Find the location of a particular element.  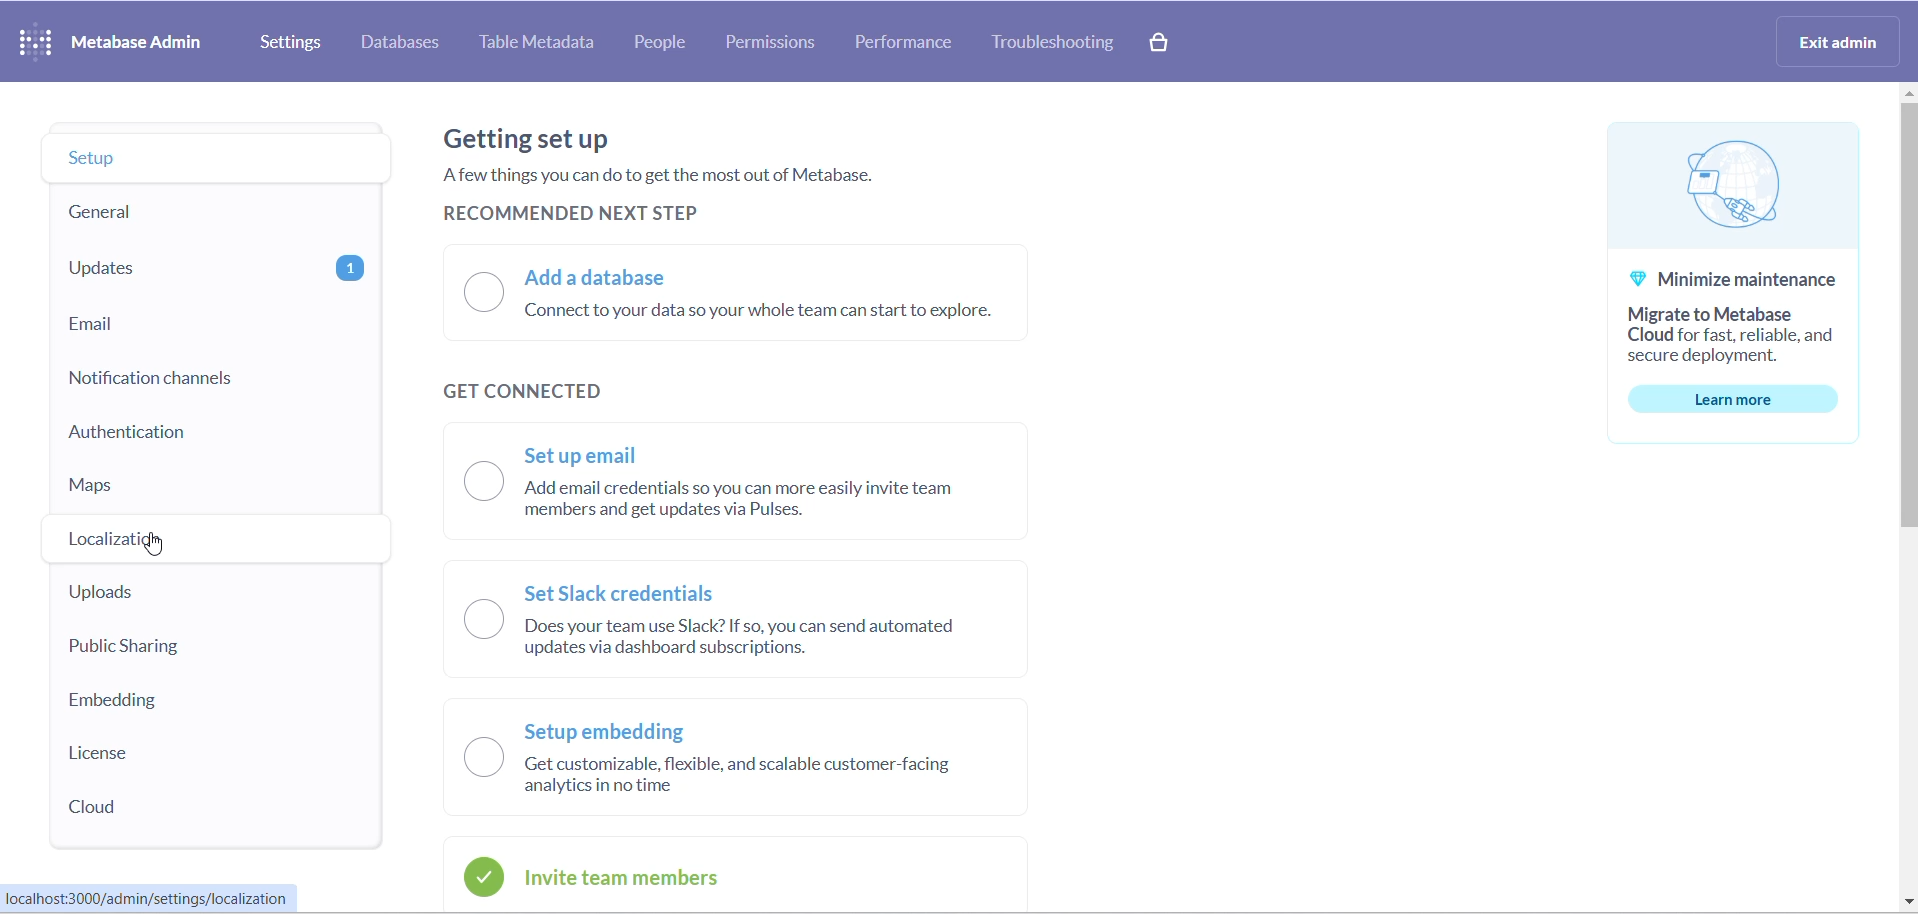

~ Set up email
{J Add email credentials so you can more easily invite team
members and get updates via Pulses. is located at coordinates (751, 487).